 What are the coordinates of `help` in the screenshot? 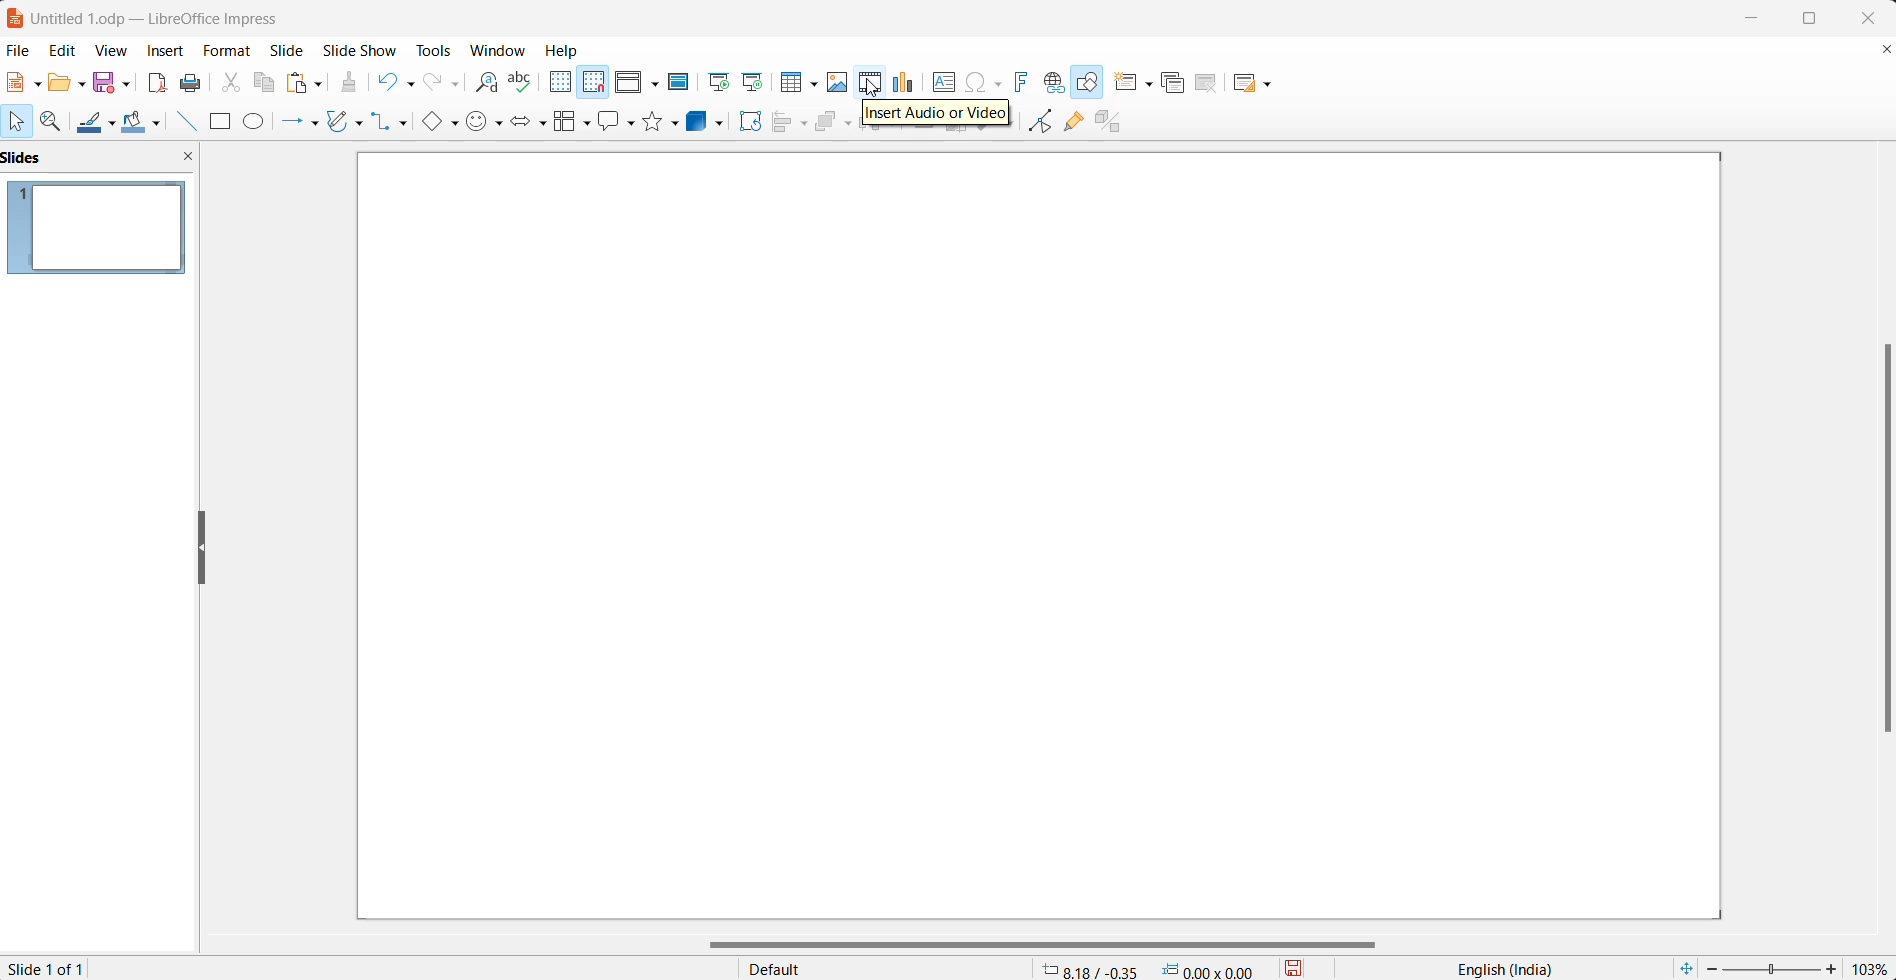 It's located at (560, 50).